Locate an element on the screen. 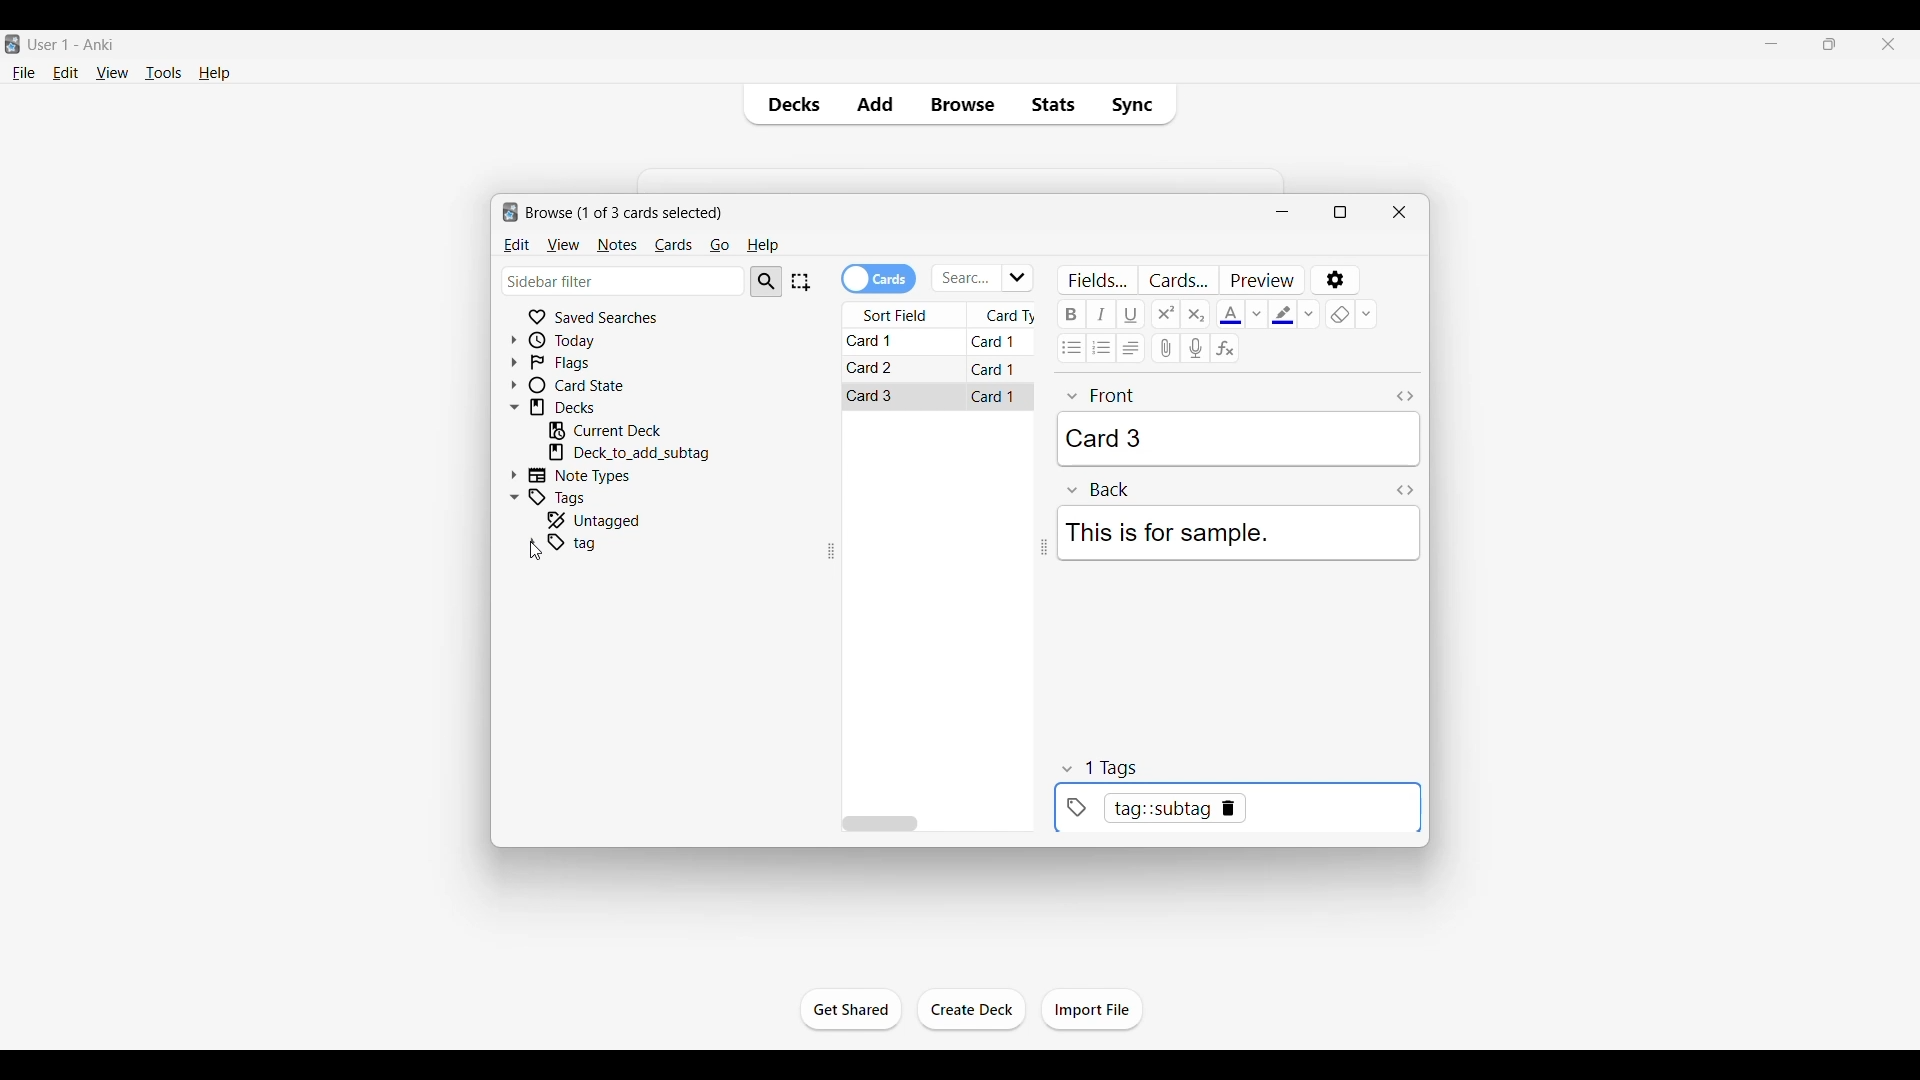 The height and width of the screenshot is (1080, 1920). File menu is located at coordinates (24, 73).